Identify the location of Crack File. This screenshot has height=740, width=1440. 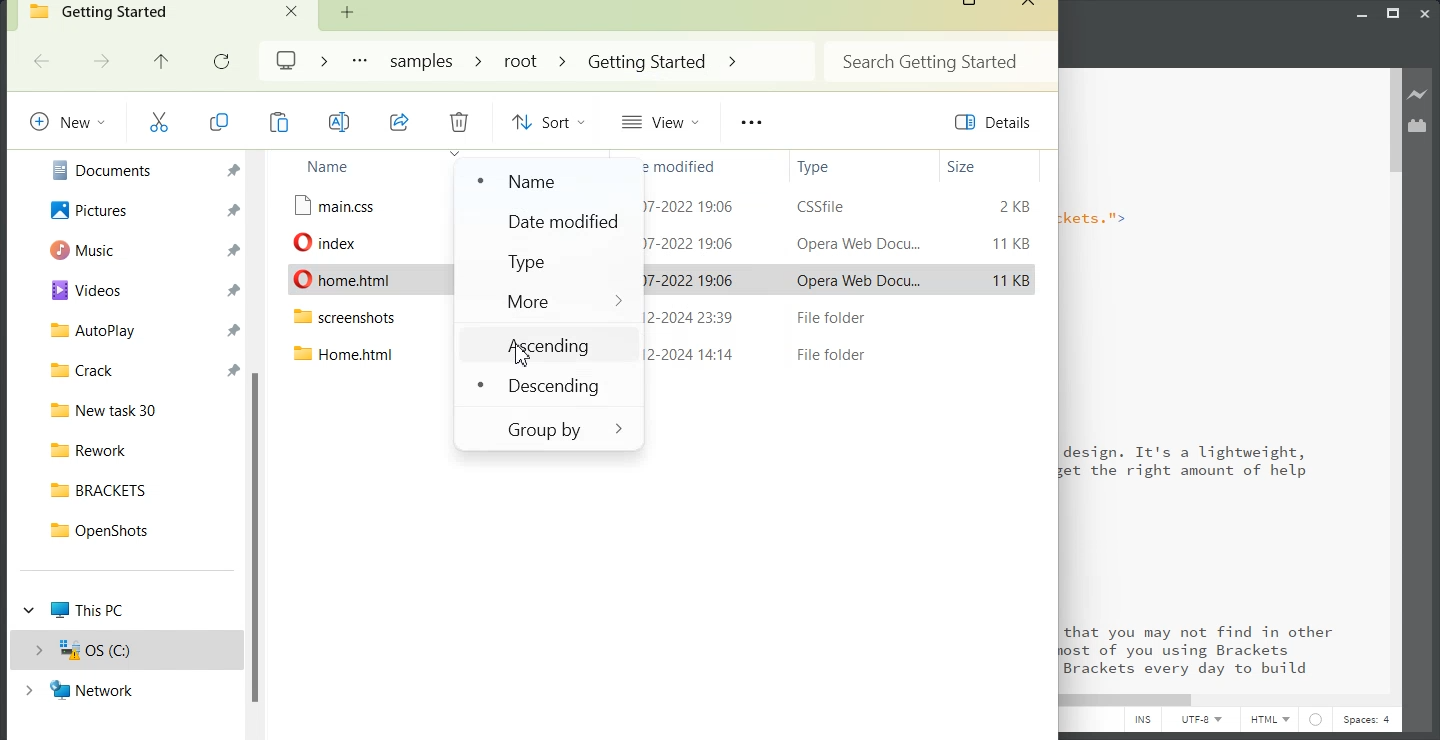
(138, 370).